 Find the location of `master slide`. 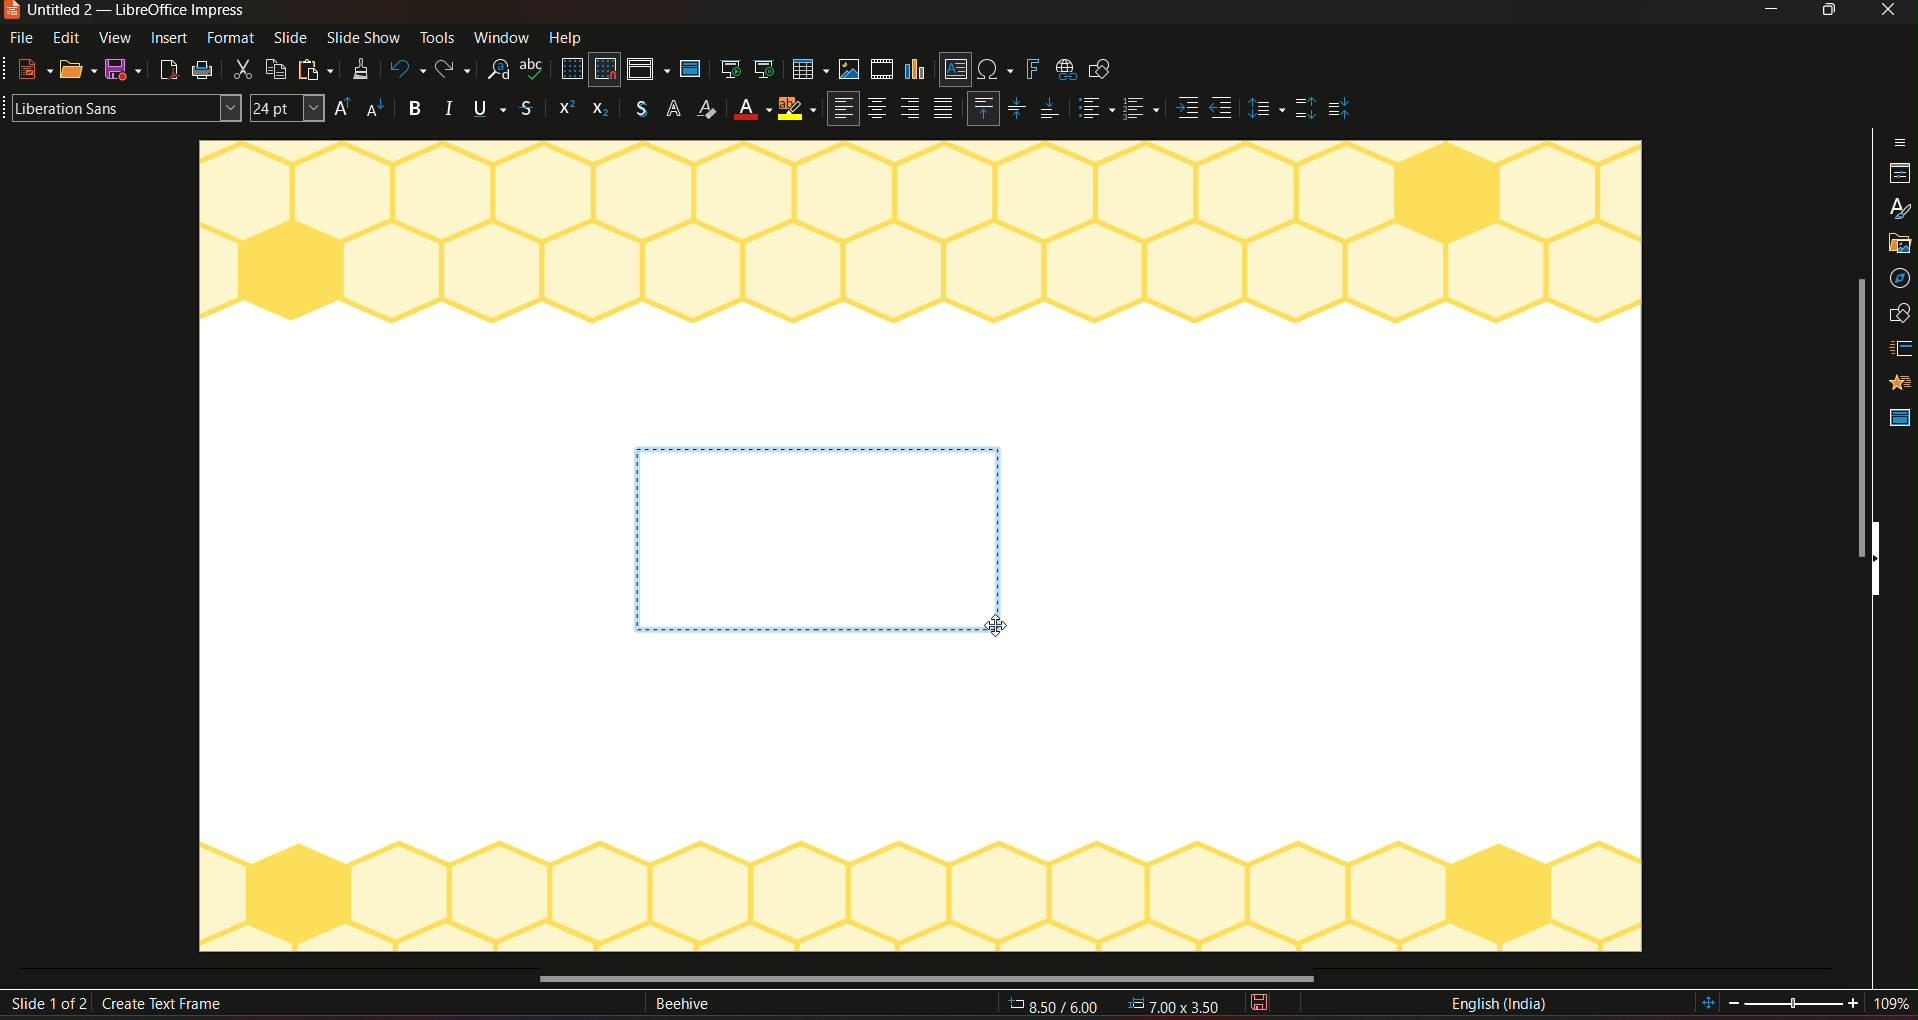

master slide is located at coordinates (694, 70).